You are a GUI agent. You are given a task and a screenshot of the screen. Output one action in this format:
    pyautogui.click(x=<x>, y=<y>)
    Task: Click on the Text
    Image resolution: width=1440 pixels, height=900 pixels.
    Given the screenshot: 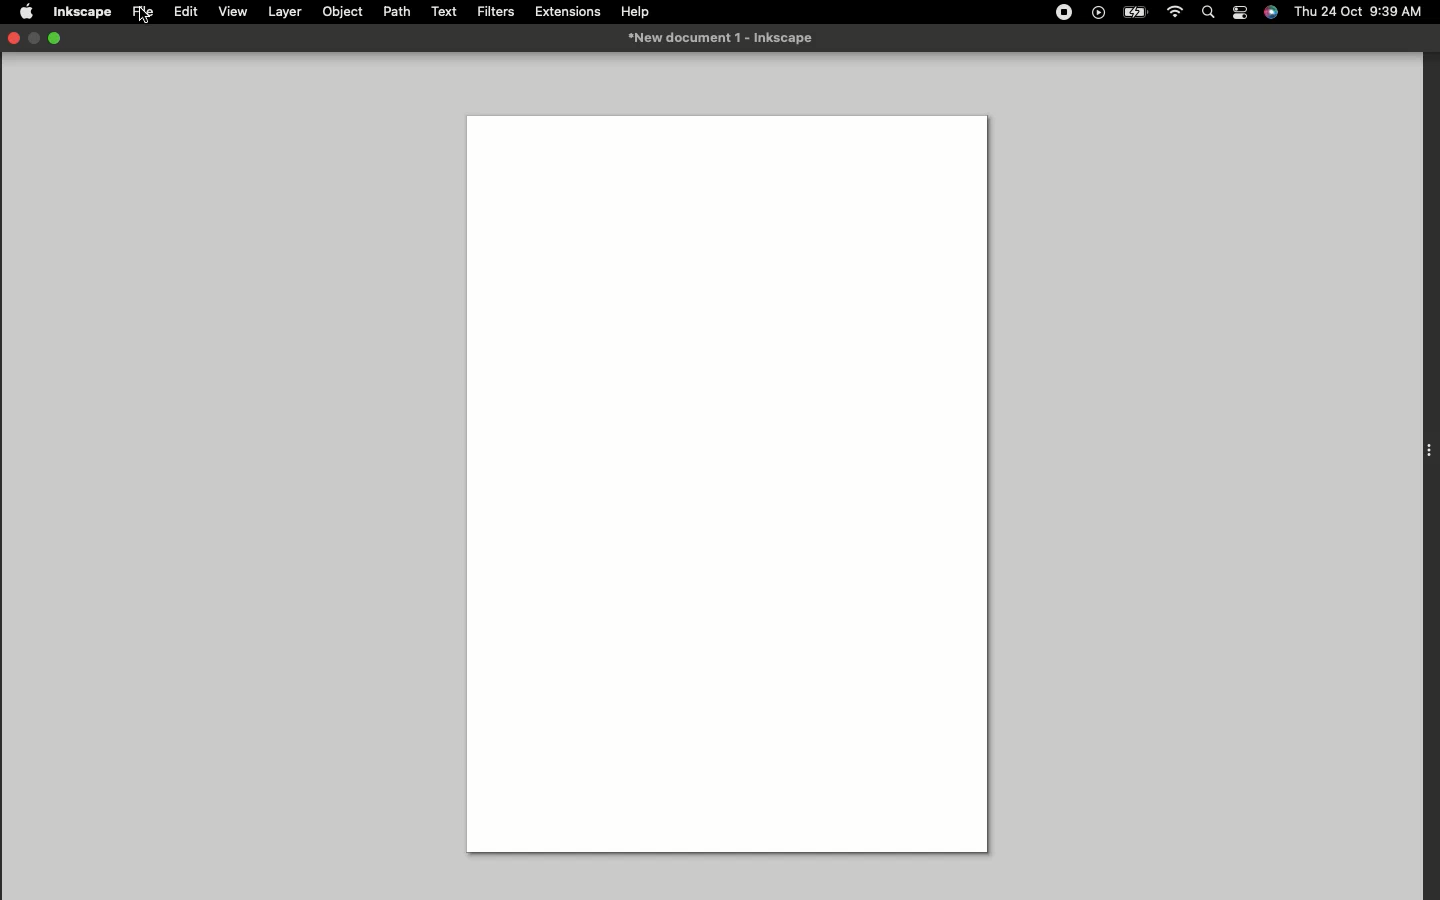 What is the action you would take?
    pyautogui.click(x=442, y=12)
    